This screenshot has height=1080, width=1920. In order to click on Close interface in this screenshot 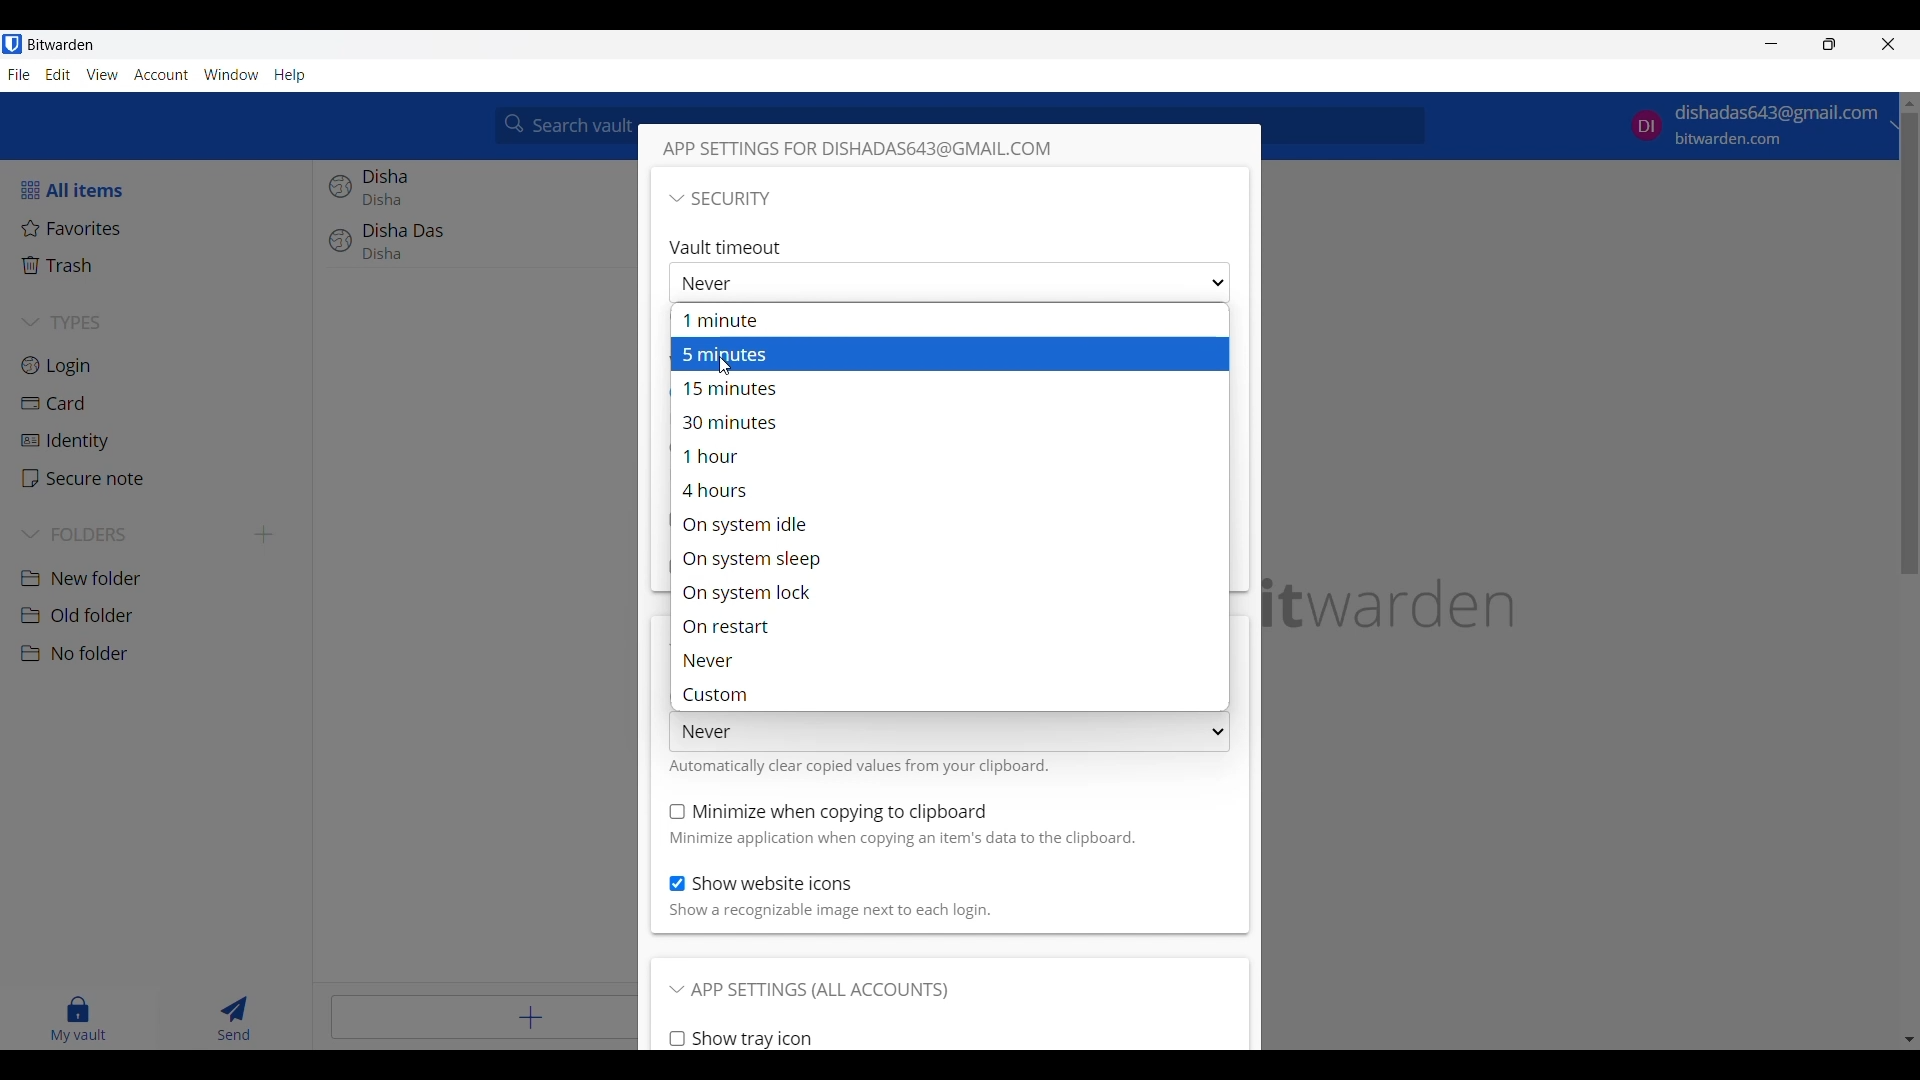, I will do `click(1888, 44)`.